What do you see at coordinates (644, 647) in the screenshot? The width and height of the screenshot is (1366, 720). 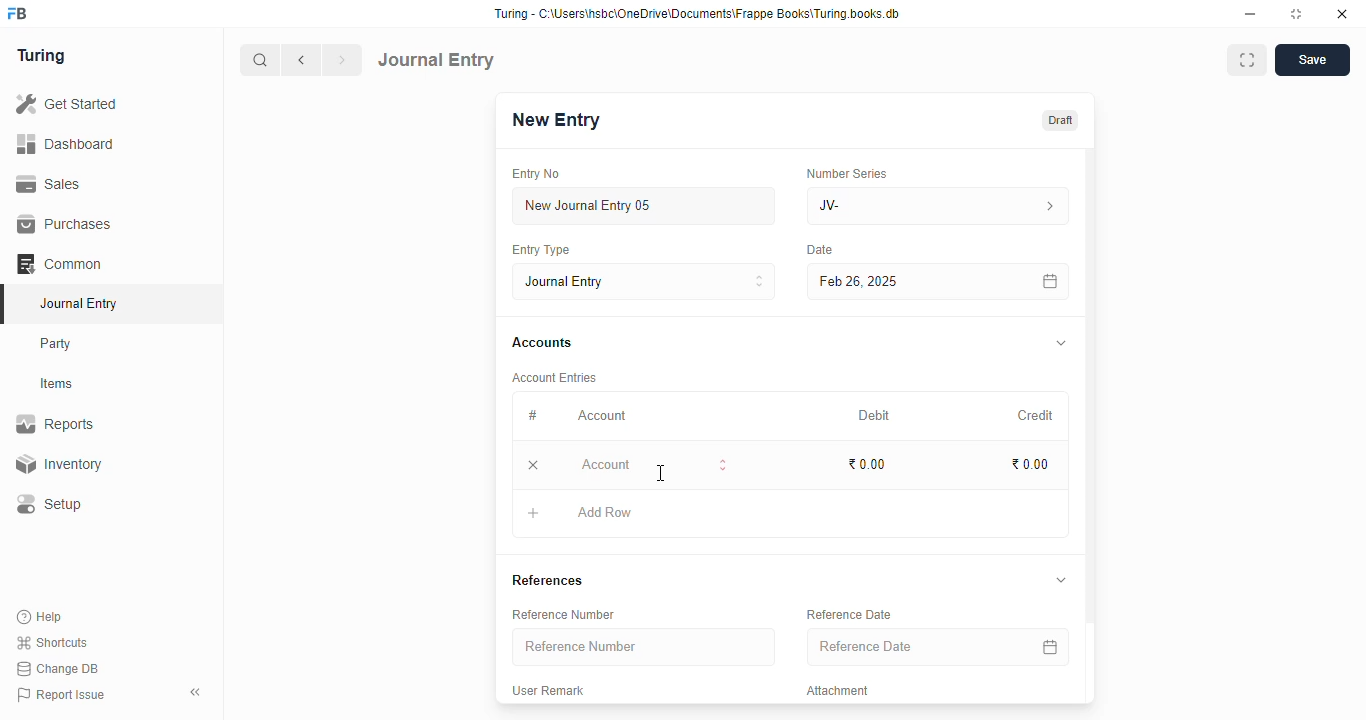 I see `reference number` at bounding box center [644, 647].